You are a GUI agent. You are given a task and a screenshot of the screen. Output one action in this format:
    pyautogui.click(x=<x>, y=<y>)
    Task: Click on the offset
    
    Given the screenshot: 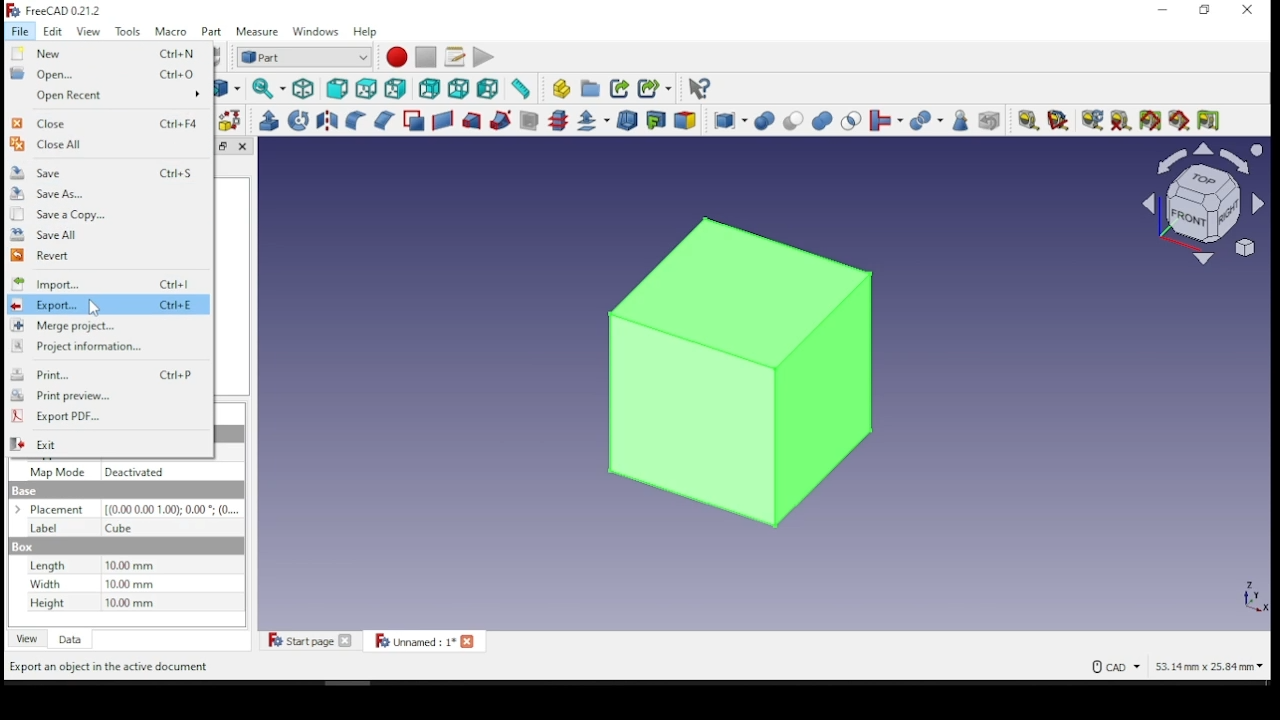 What is the action you would take?
    pyautogui.click(x=594, y=120)
    